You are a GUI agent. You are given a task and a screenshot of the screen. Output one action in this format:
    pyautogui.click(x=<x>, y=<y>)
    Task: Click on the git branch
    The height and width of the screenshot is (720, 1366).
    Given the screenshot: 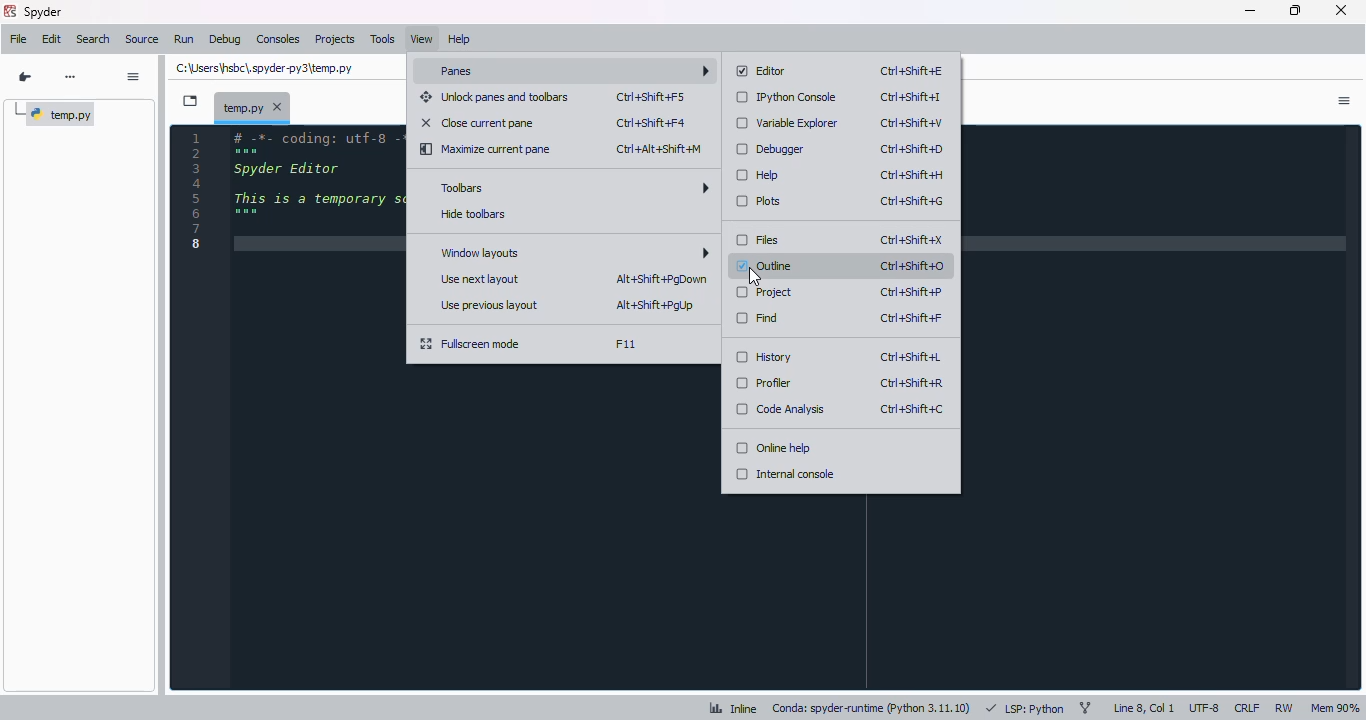 What is the action you would take?
    pyautogui.click(x=1084, y=706)
    